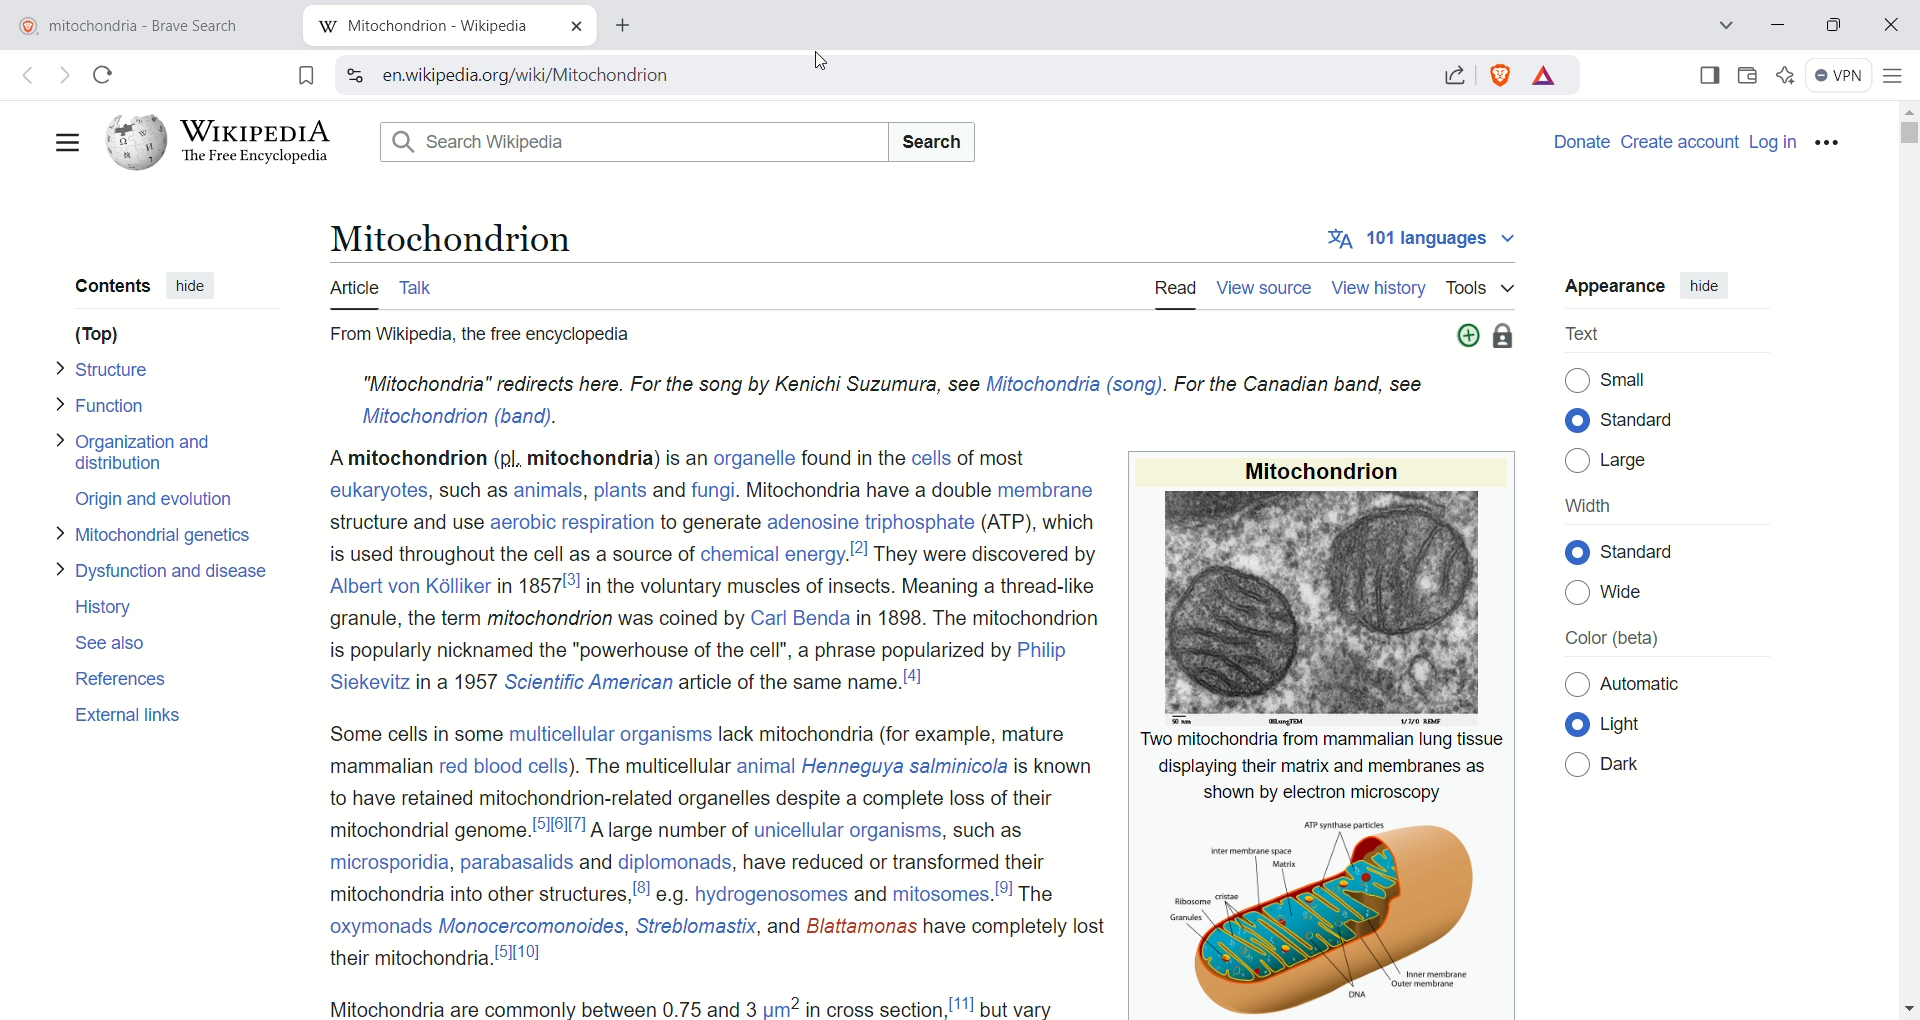  Describe the element at coordinates (701, 576) in the screenshot. I see `A mitochondrion (pl. mitochondria) is an organelle found in the cells of mosteukaryotes, such as animals, plants and fungi. Mitochondria have a double membranestructure and use aerobic respiration to generate adenosine triphosphate (ATP), whichis used throughout the cell as a source of chemical energy. They were discovered byAlbert von Klliker in 185713] in the voluntary muscles of insects. Meaning a thread-likegranule, the term mitochondrion was coined by Carl Benda in 1898. The mitochondrionis popularly nicknamed the "powerhouse of the cell”, a phrase popularized by PhilipSiekevitz in a 1957 Scientific American article of the same name.` at that location.